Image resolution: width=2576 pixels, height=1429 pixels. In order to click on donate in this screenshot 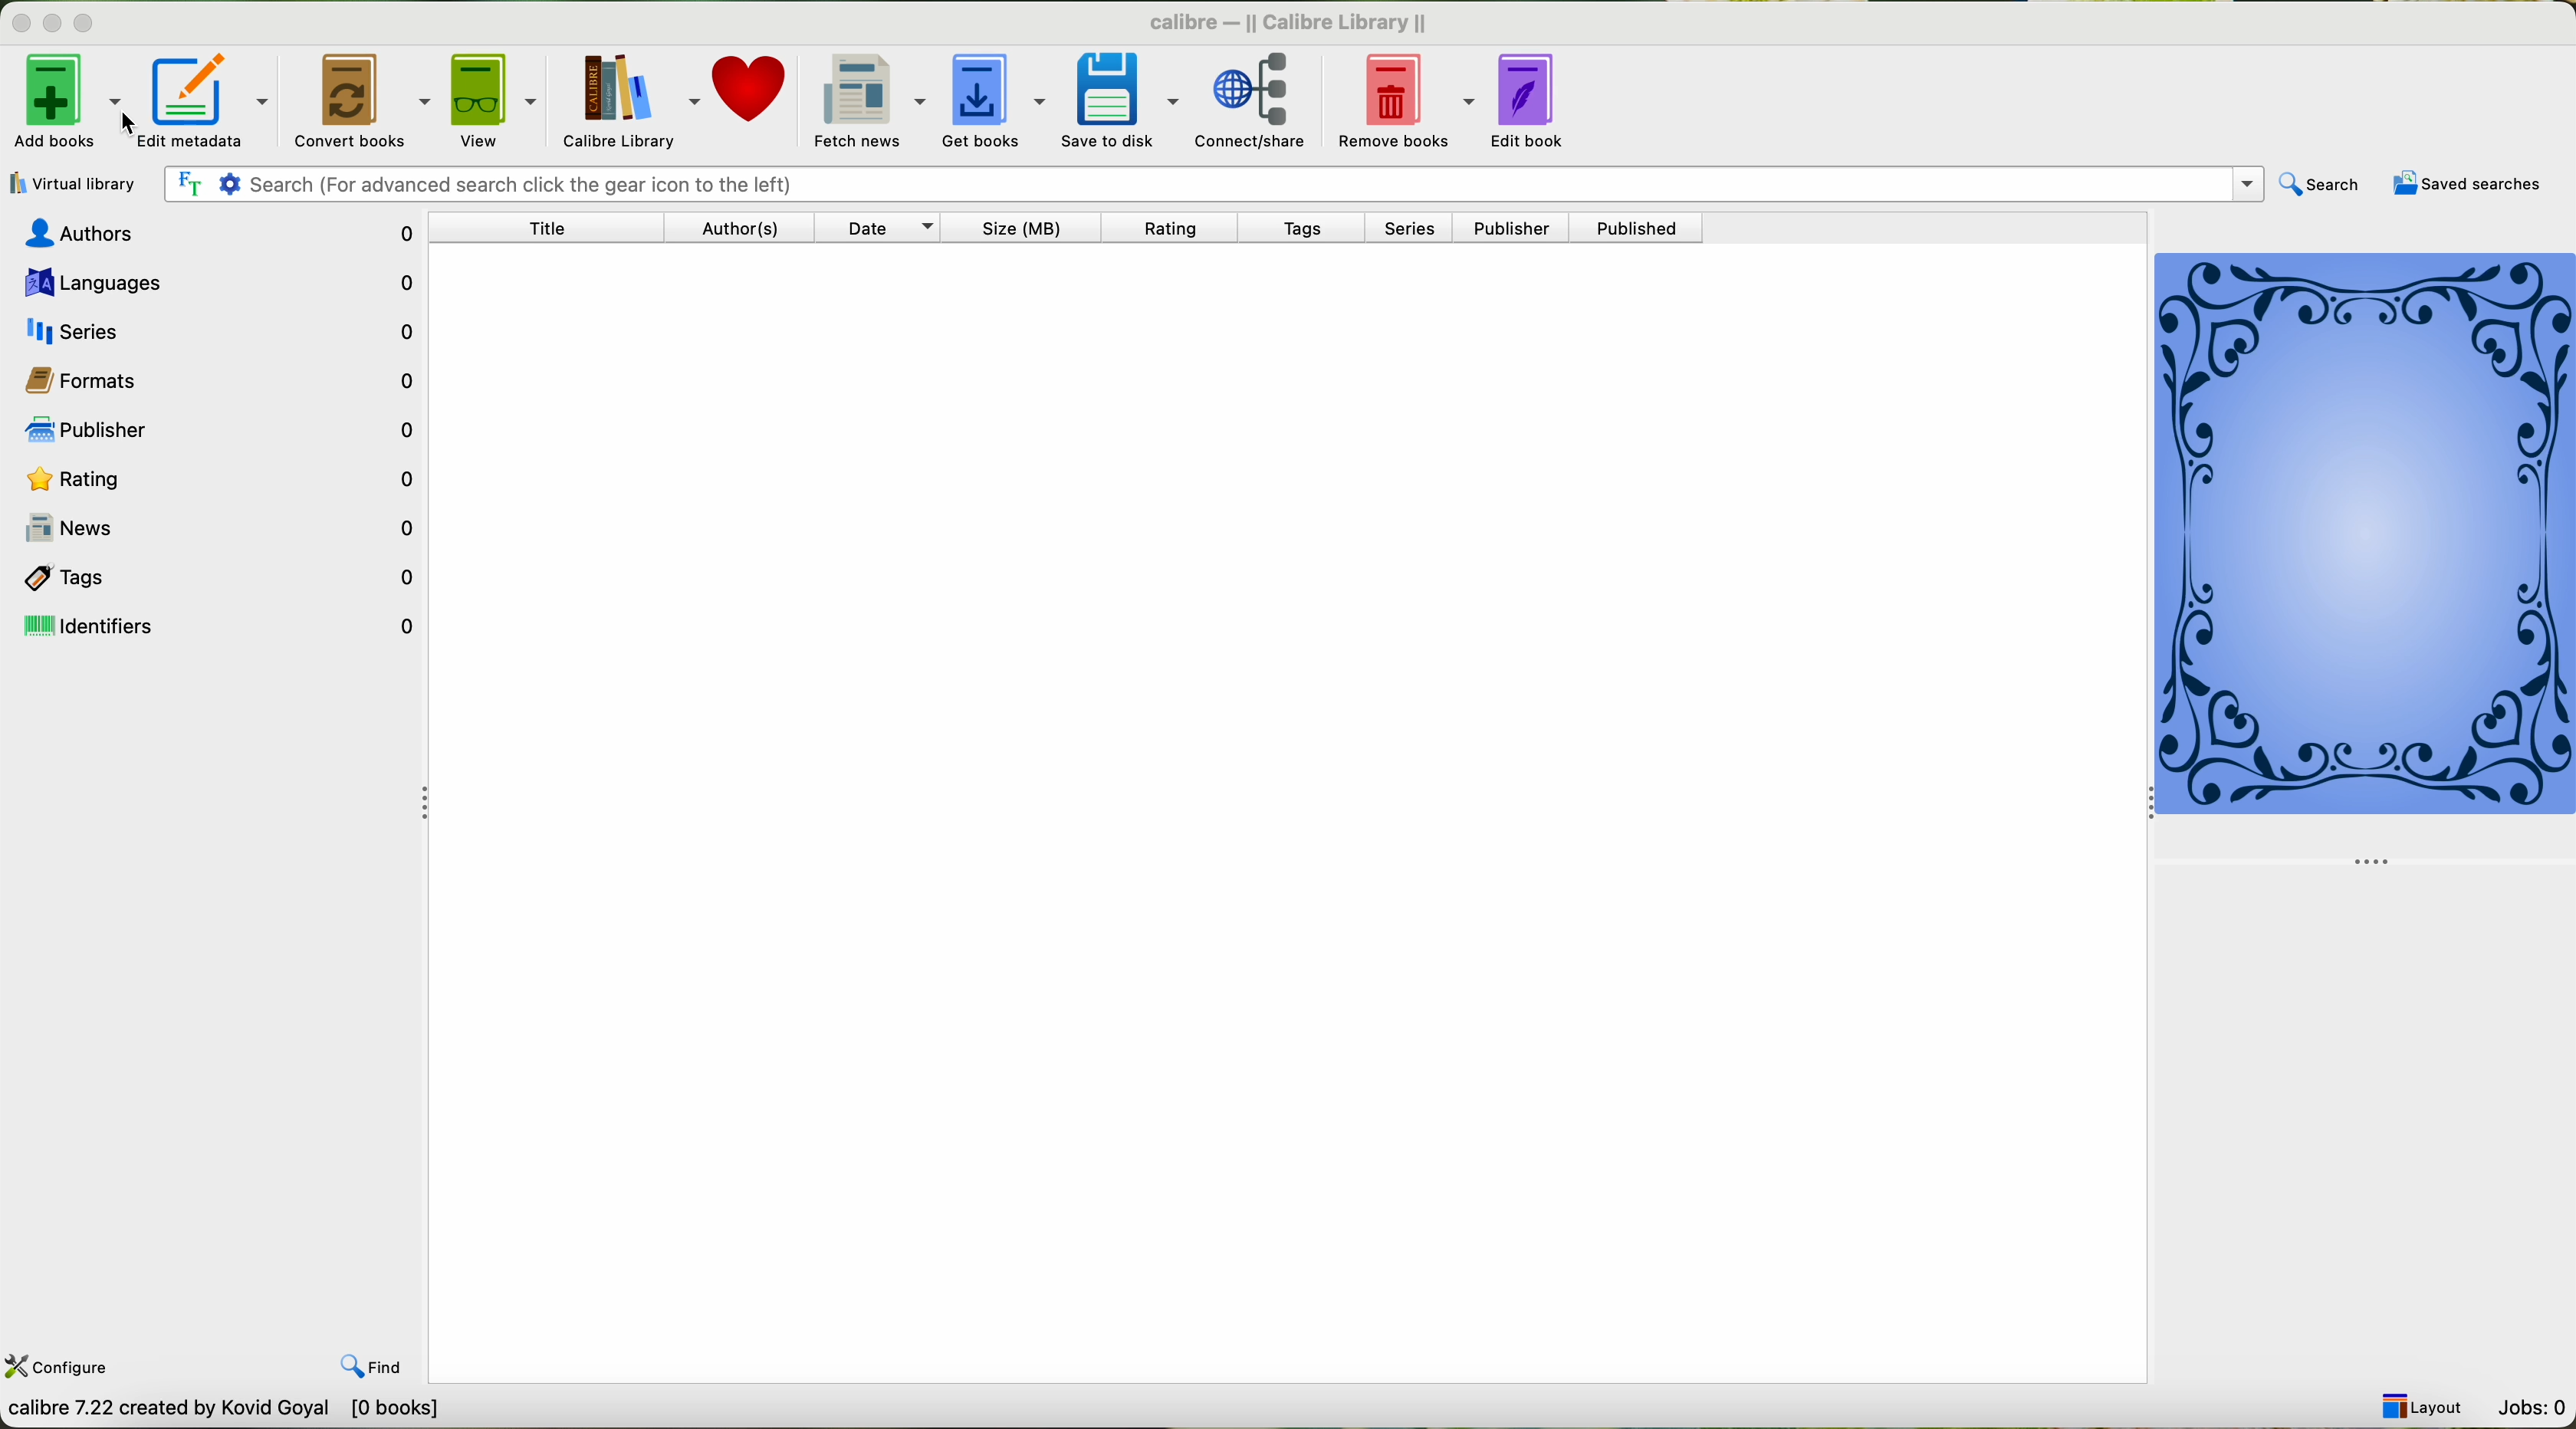, I will do `click(752, 93)`.